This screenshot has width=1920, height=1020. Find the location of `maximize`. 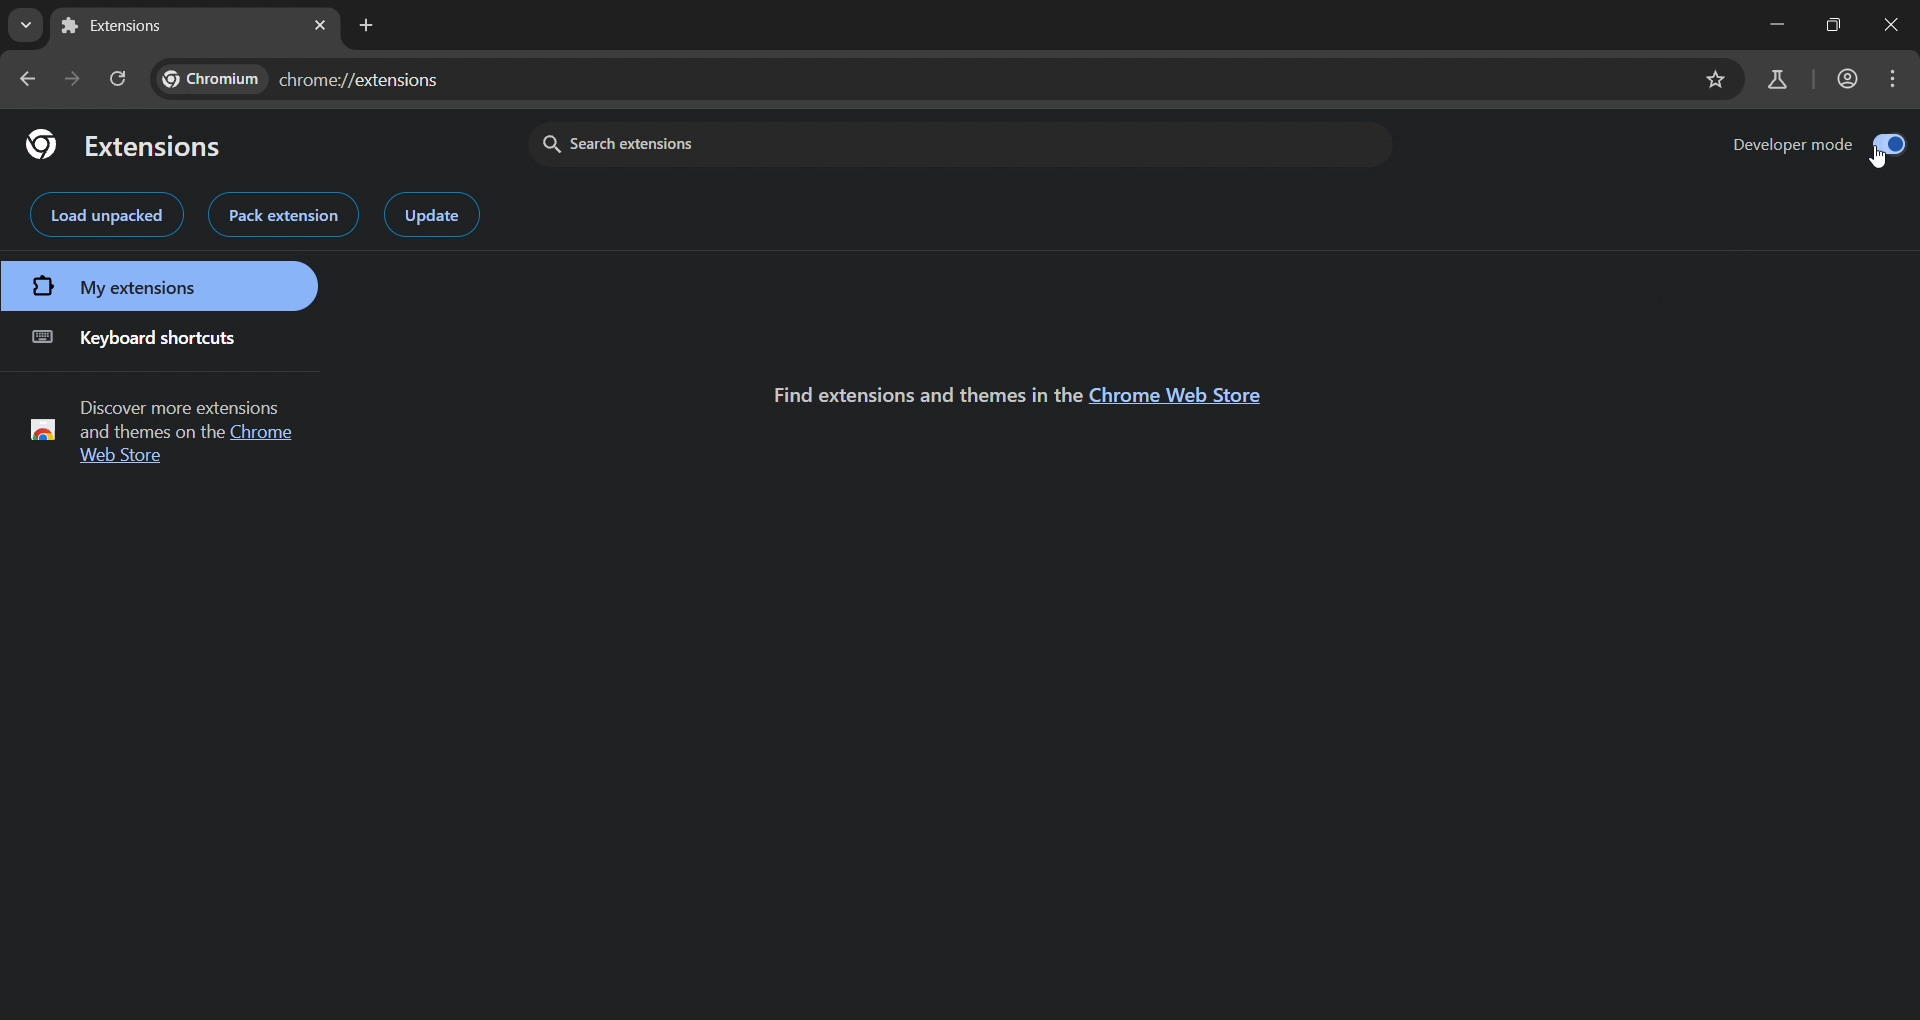

maximize is located at coordinates (1898, 22).